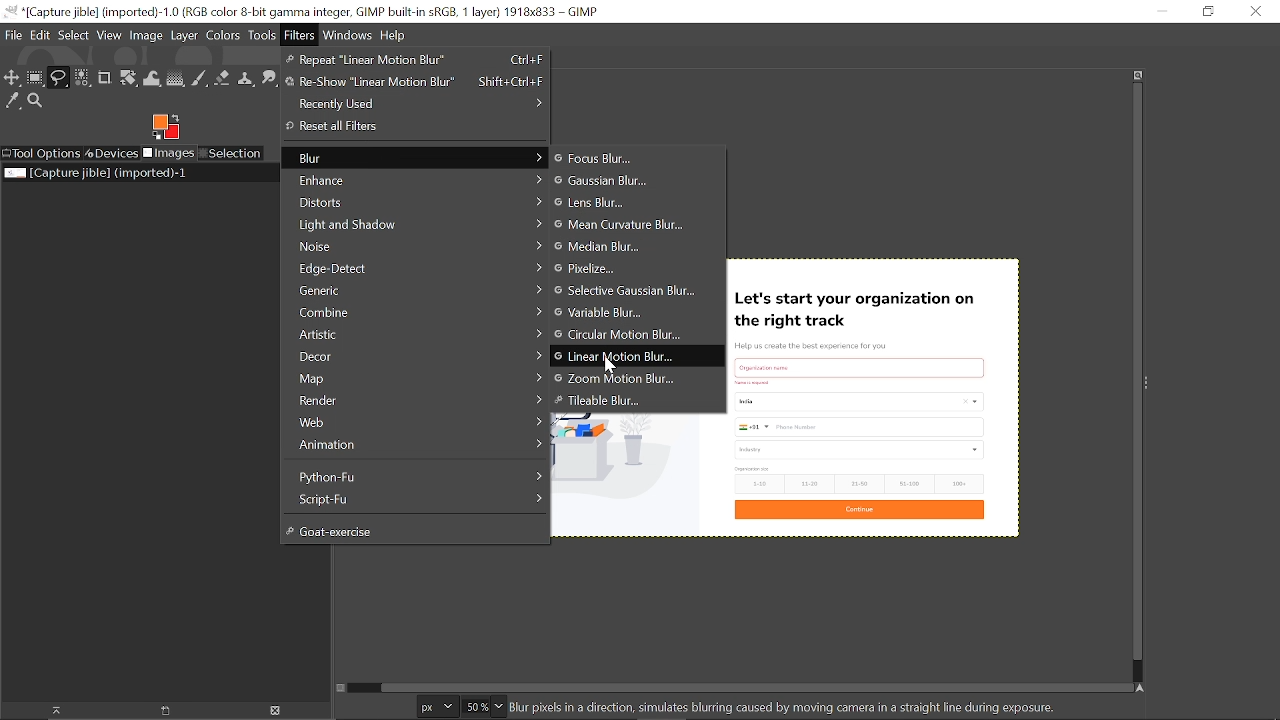 The image size is (1280, 720). Describe the element at coordinates (1144, 689) in the screenshot. I see `Navigate this window` at that location.